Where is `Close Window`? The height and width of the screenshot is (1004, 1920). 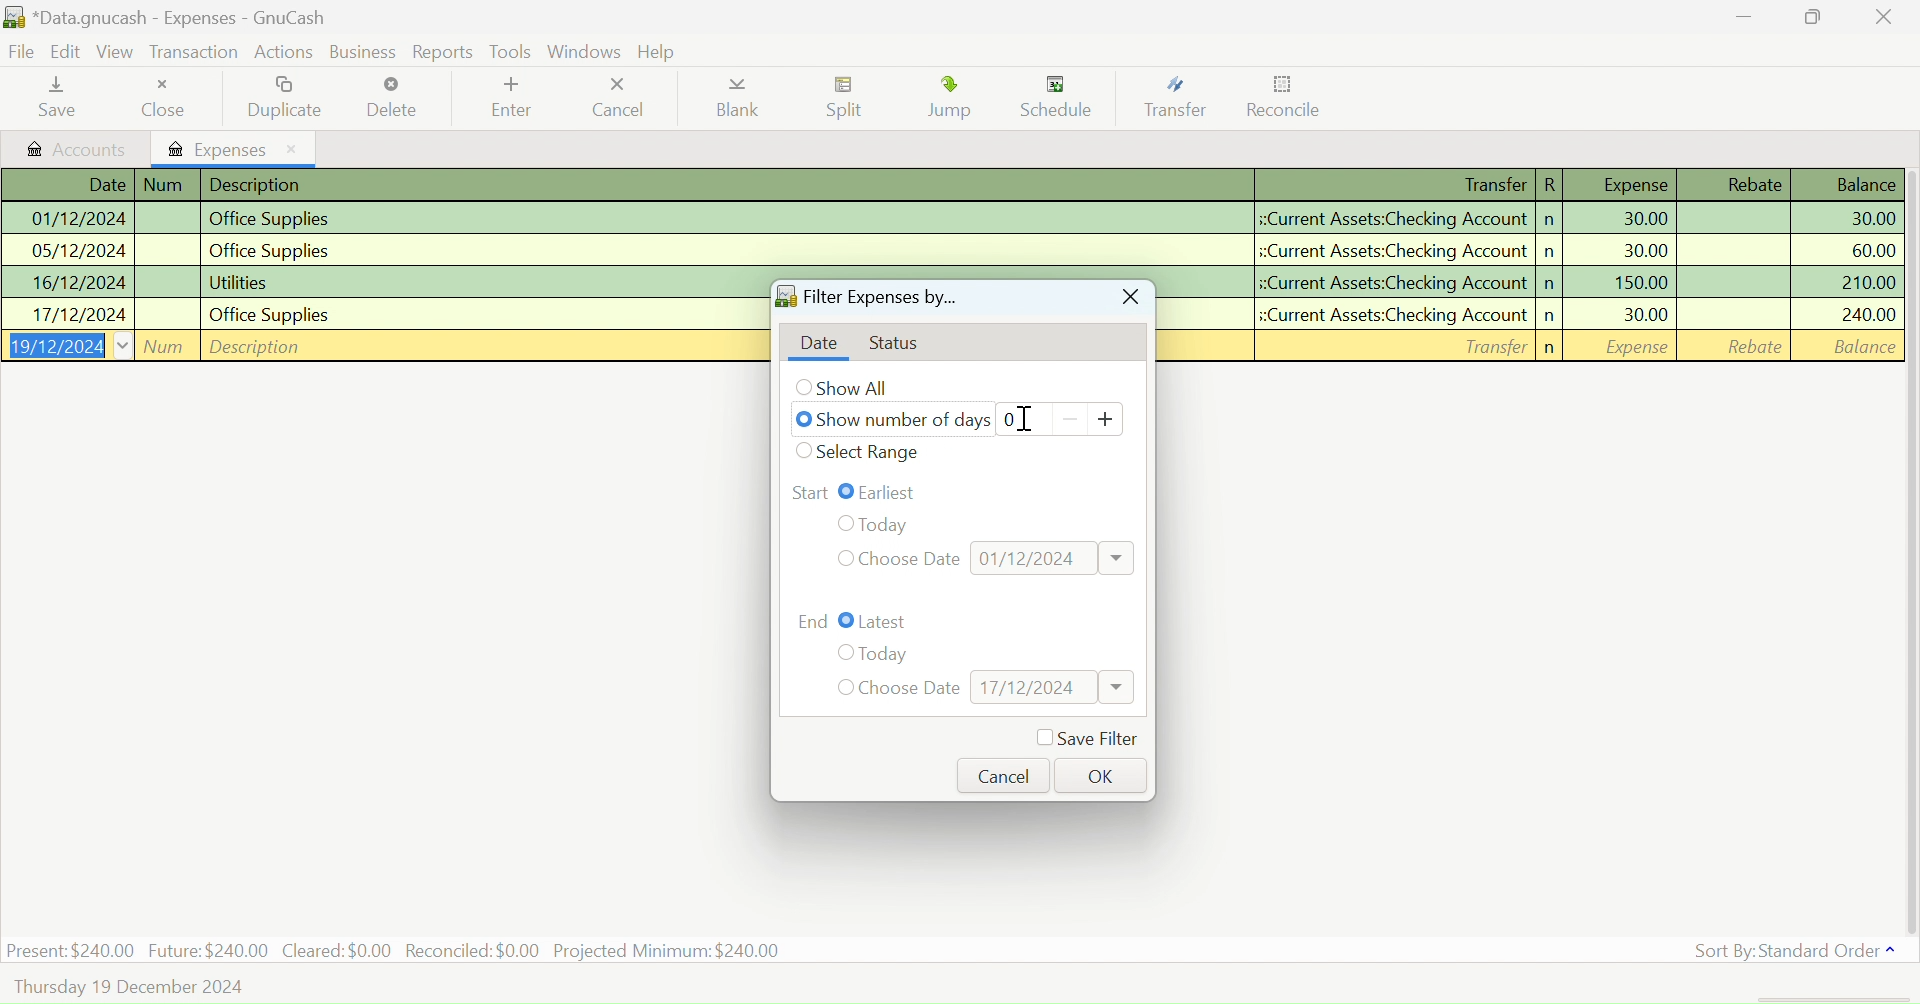
Close Window is located at coordinates (1884, 16).